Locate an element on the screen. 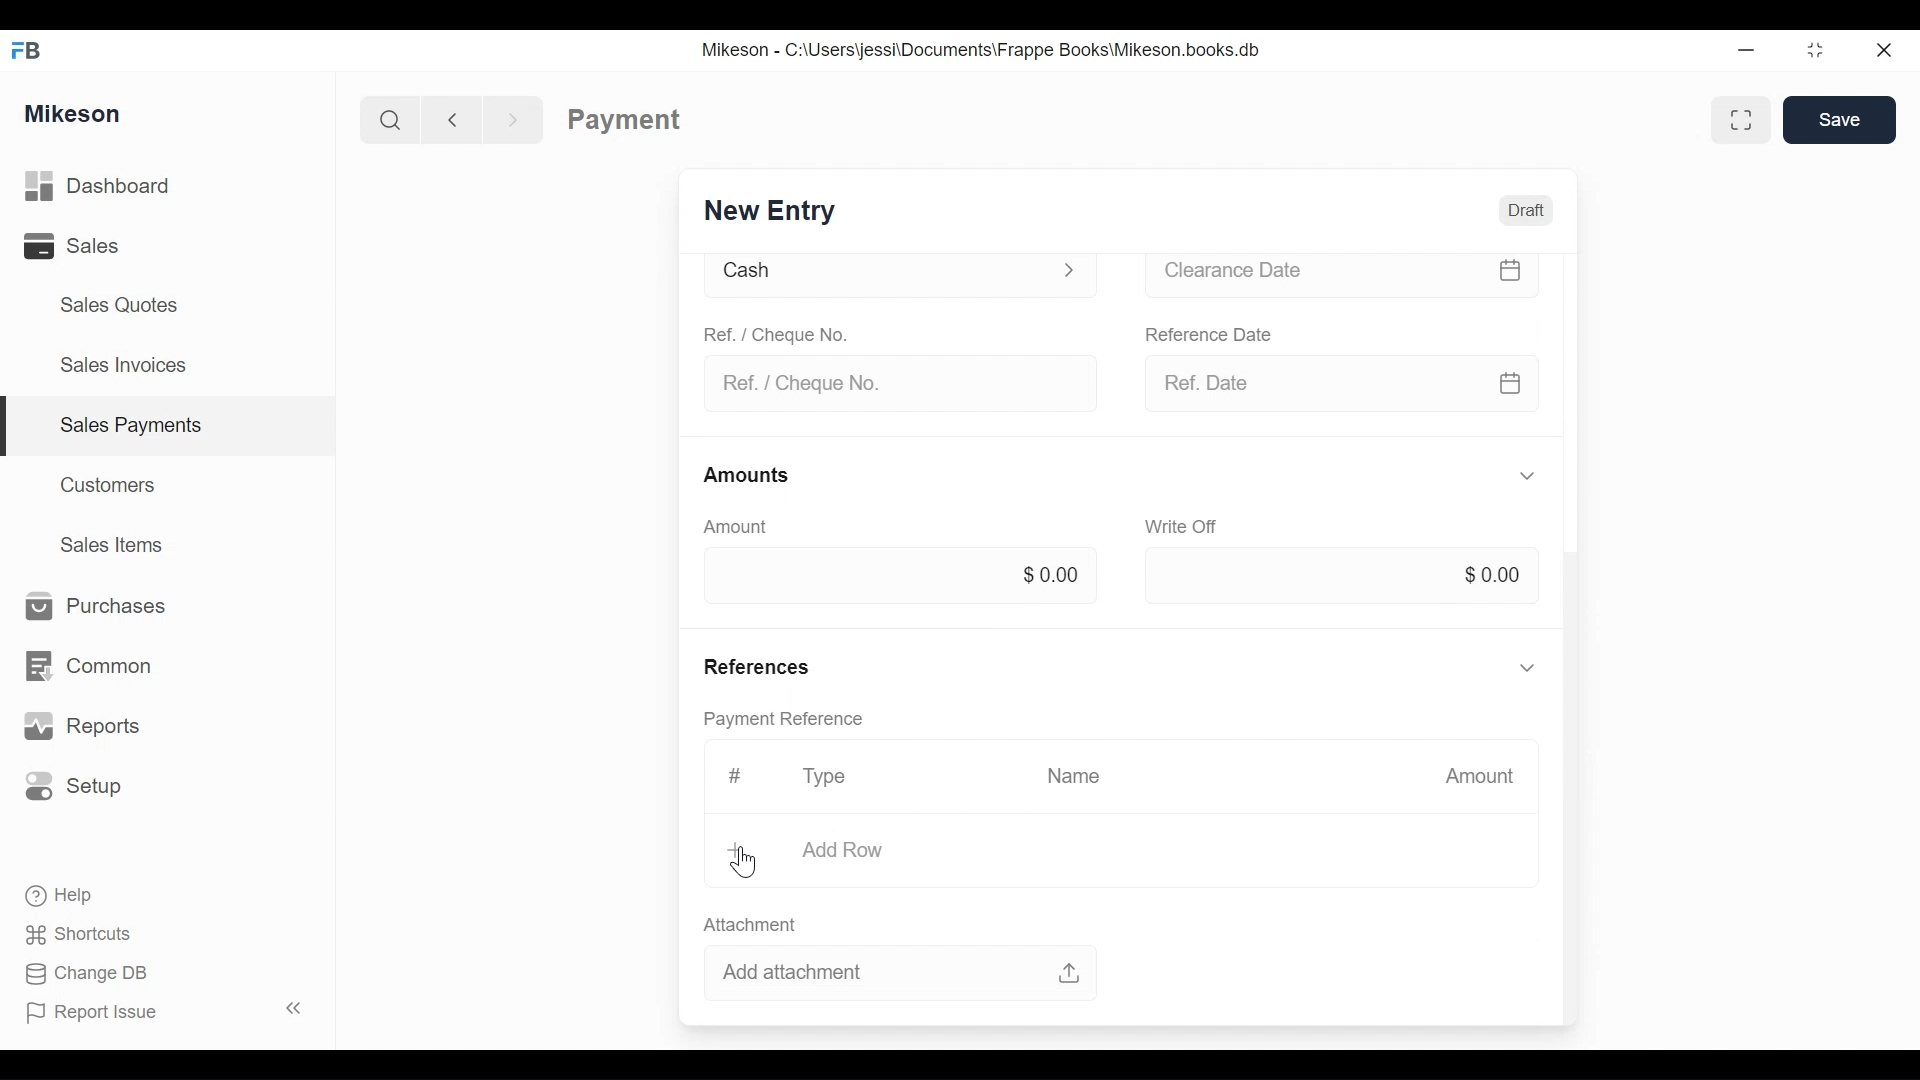 The height and width of the screenshot is (1080, 1920). Mikeson - C:\Users\jessi\Documents\Frappe Books\Mikeson.books.db is located at coordinates (983, 50).